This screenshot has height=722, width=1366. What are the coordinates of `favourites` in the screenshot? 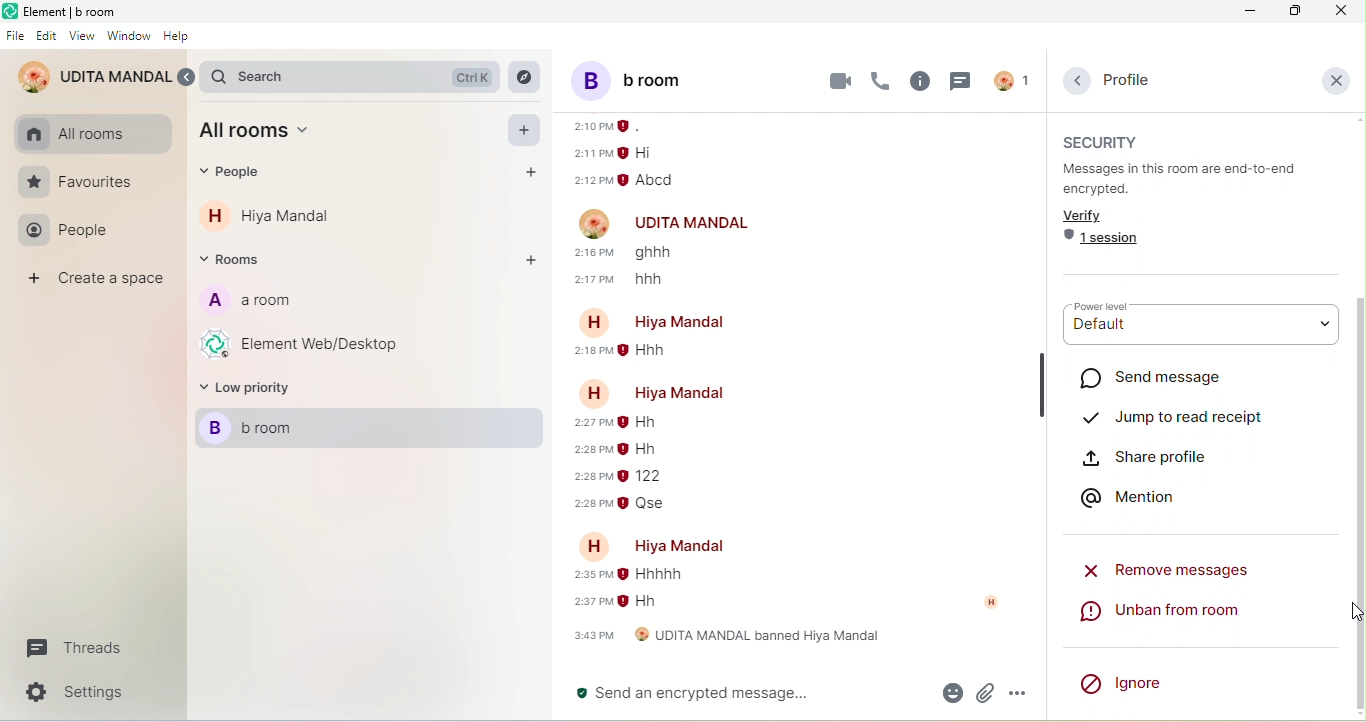 It's located at (78, 183).